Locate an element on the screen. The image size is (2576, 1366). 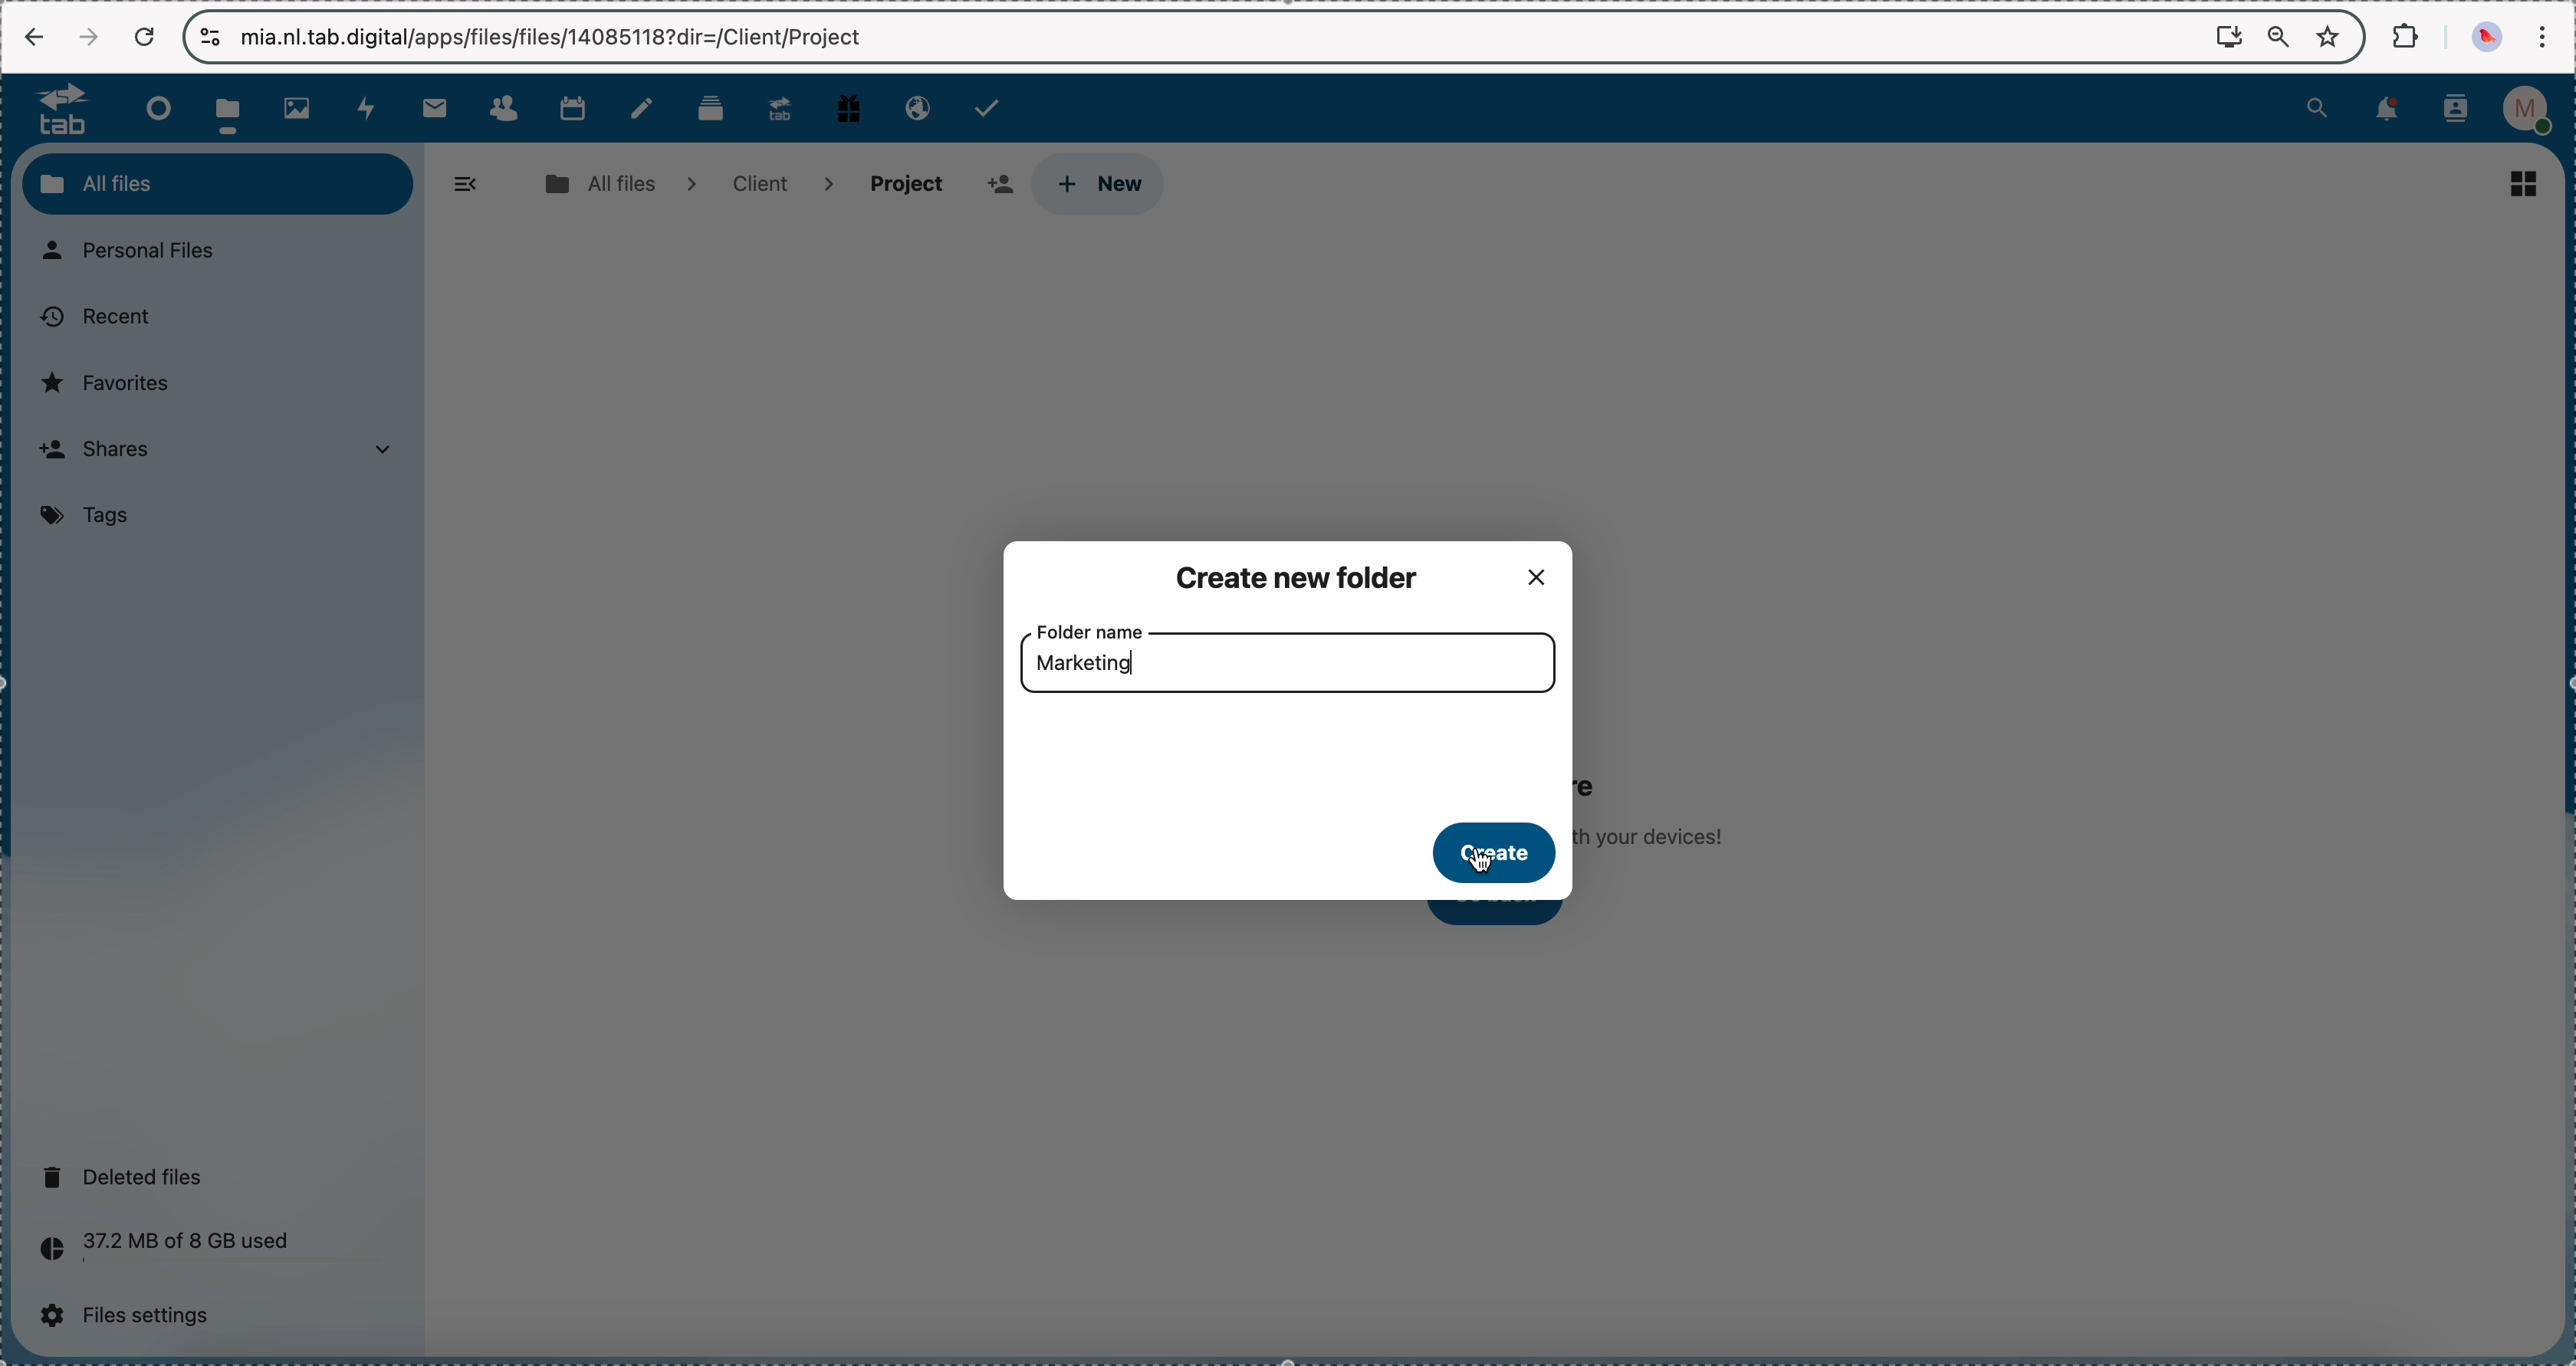
recent is located at coordinates (94, 318).